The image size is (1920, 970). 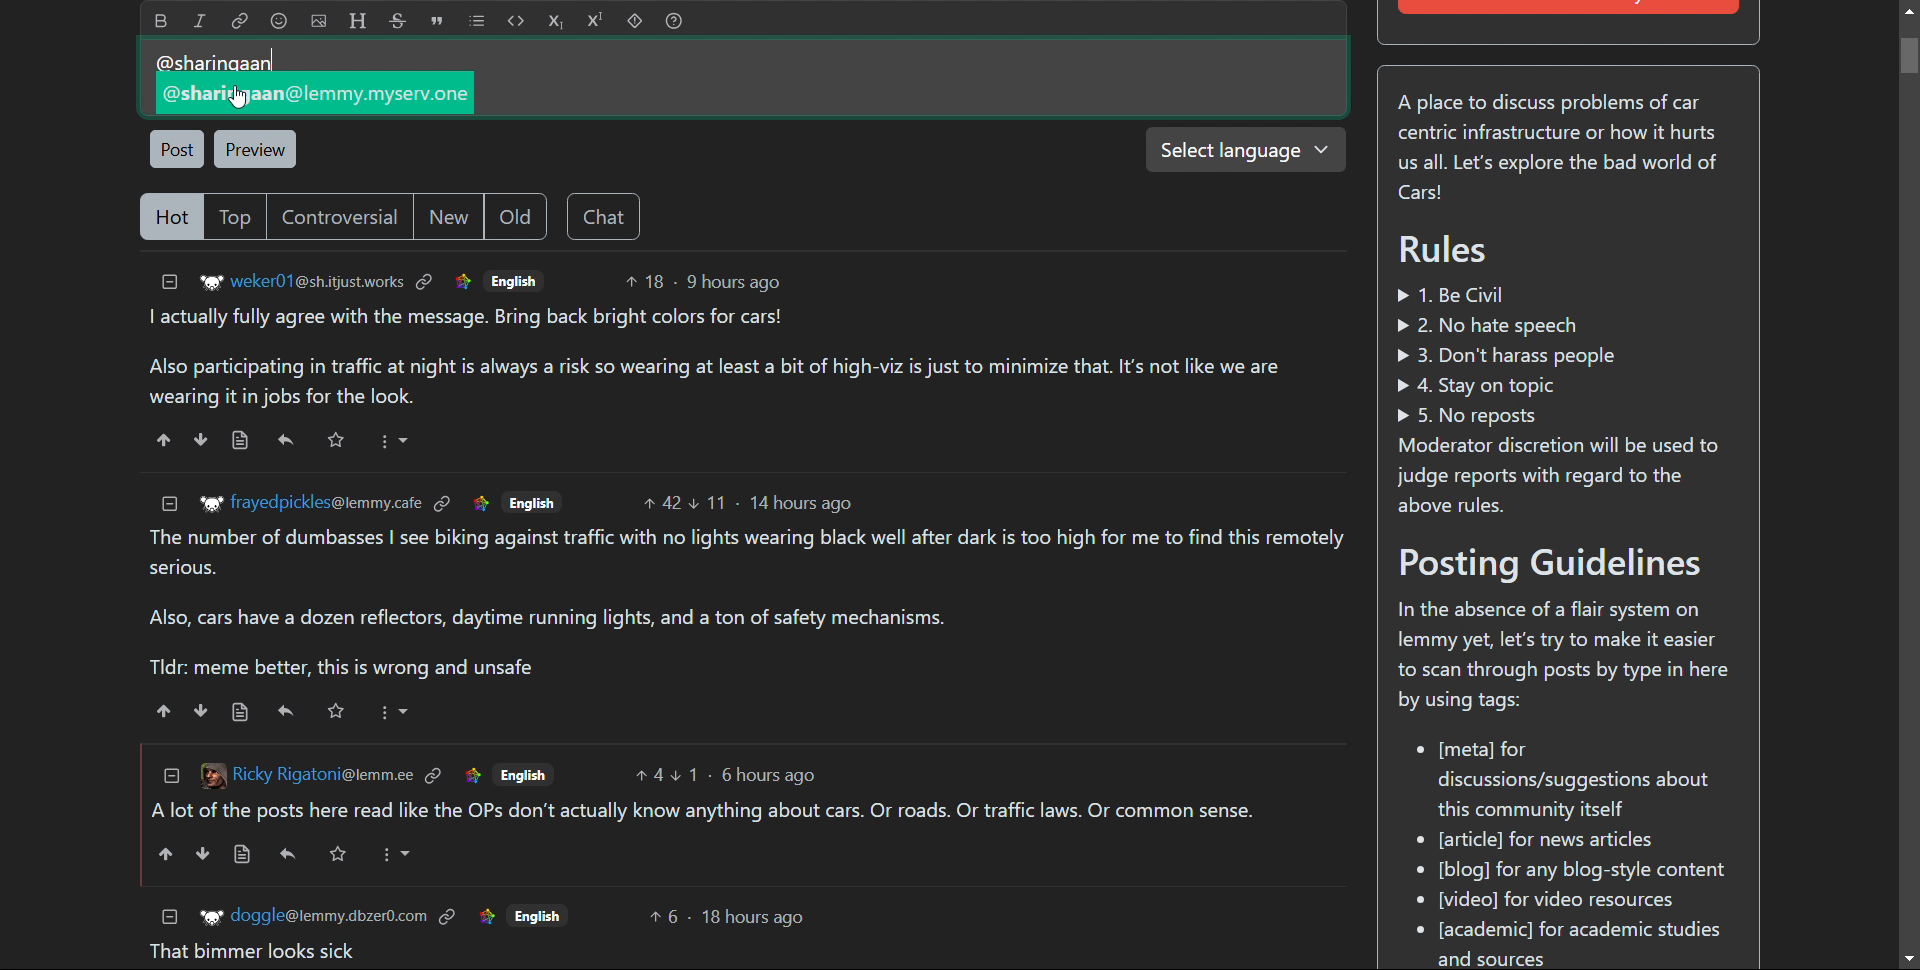 I want to click on link, so click(x=480, y=502).